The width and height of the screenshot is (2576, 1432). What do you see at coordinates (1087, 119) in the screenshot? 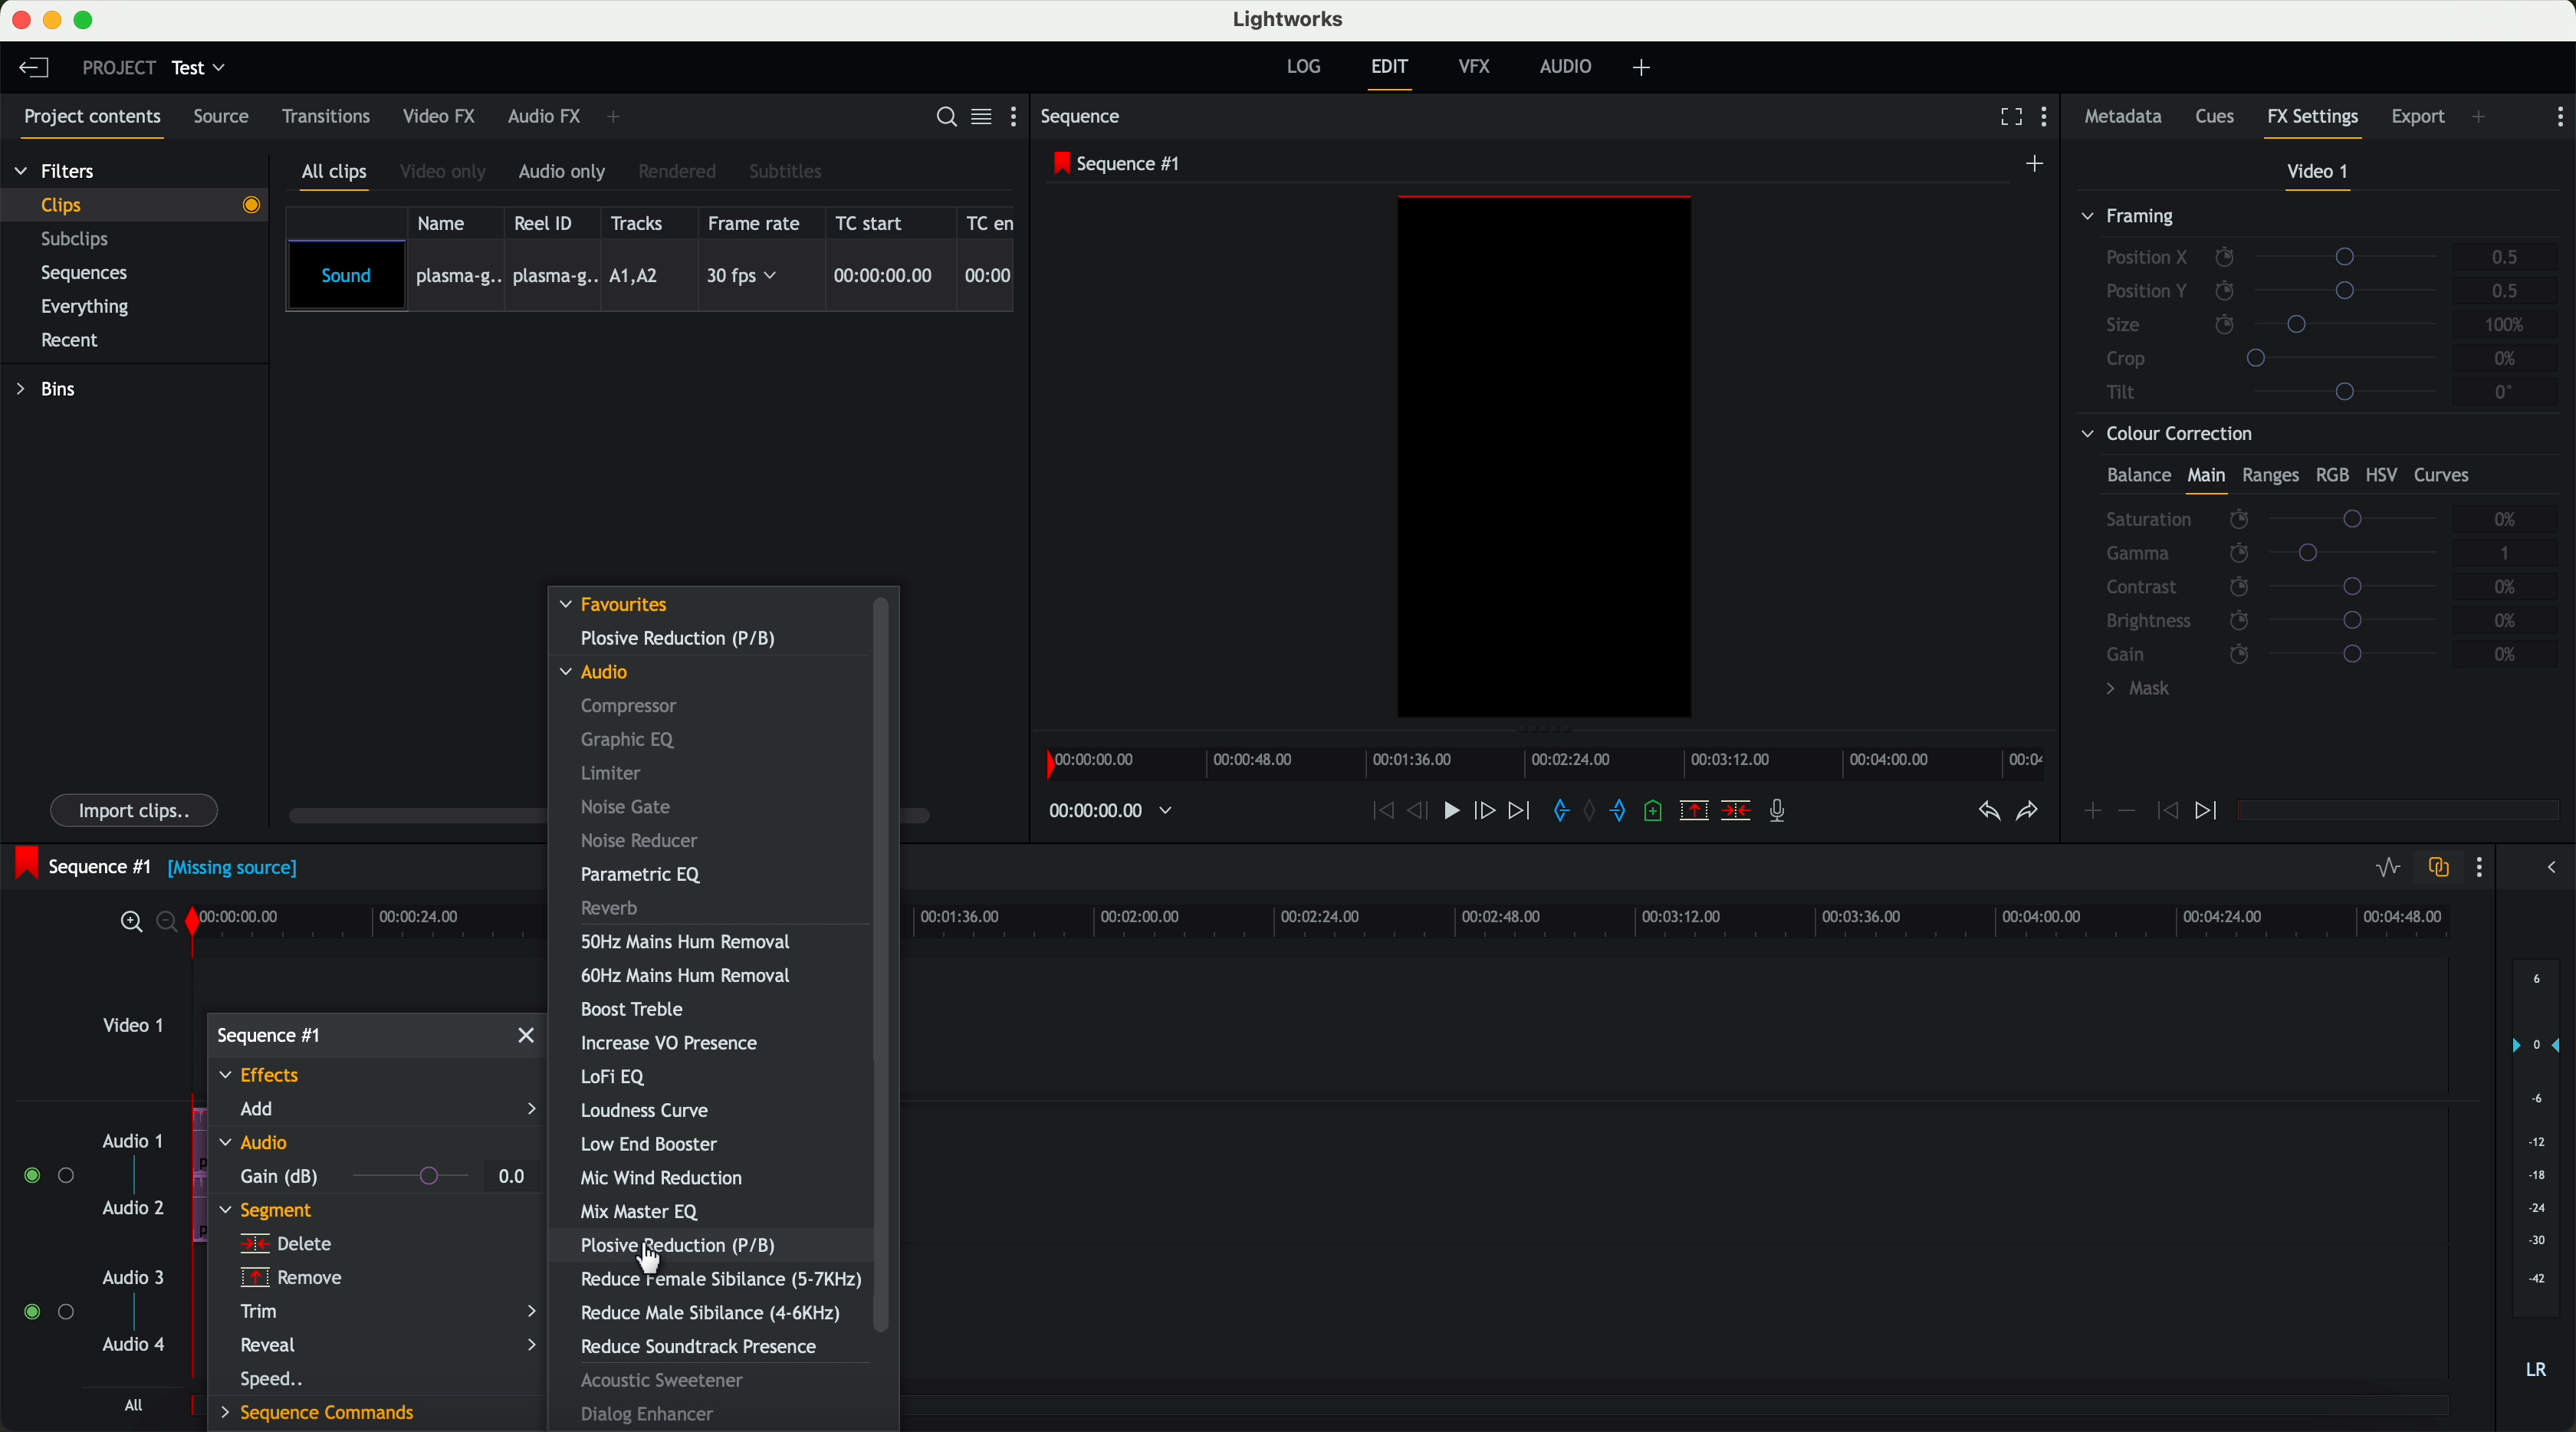
I see `sequence` at bounding box center [1087, 119].